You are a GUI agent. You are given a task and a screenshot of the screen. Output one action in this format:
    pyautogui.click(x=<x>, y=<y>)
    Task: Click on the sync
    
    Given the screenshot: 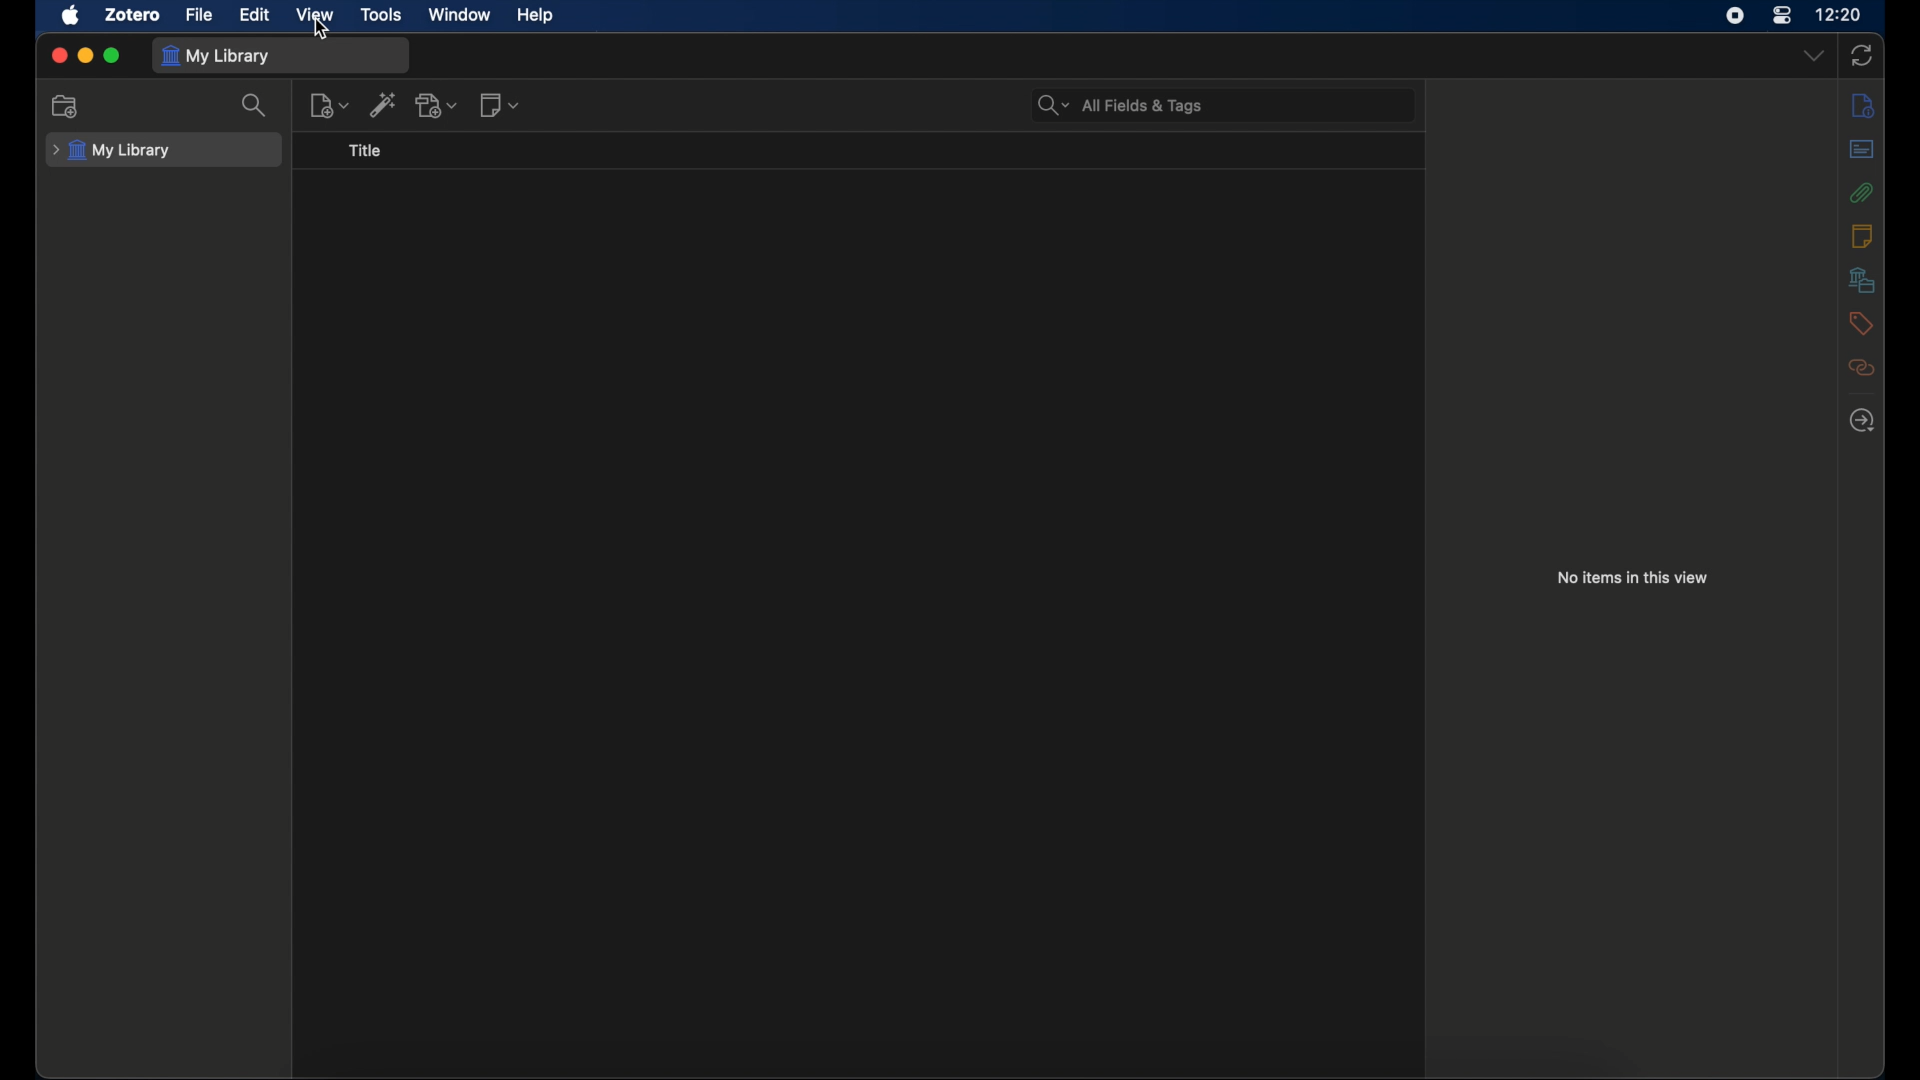 What is the action you would take?
    pyautogui.click(x=1861, y=55)
    